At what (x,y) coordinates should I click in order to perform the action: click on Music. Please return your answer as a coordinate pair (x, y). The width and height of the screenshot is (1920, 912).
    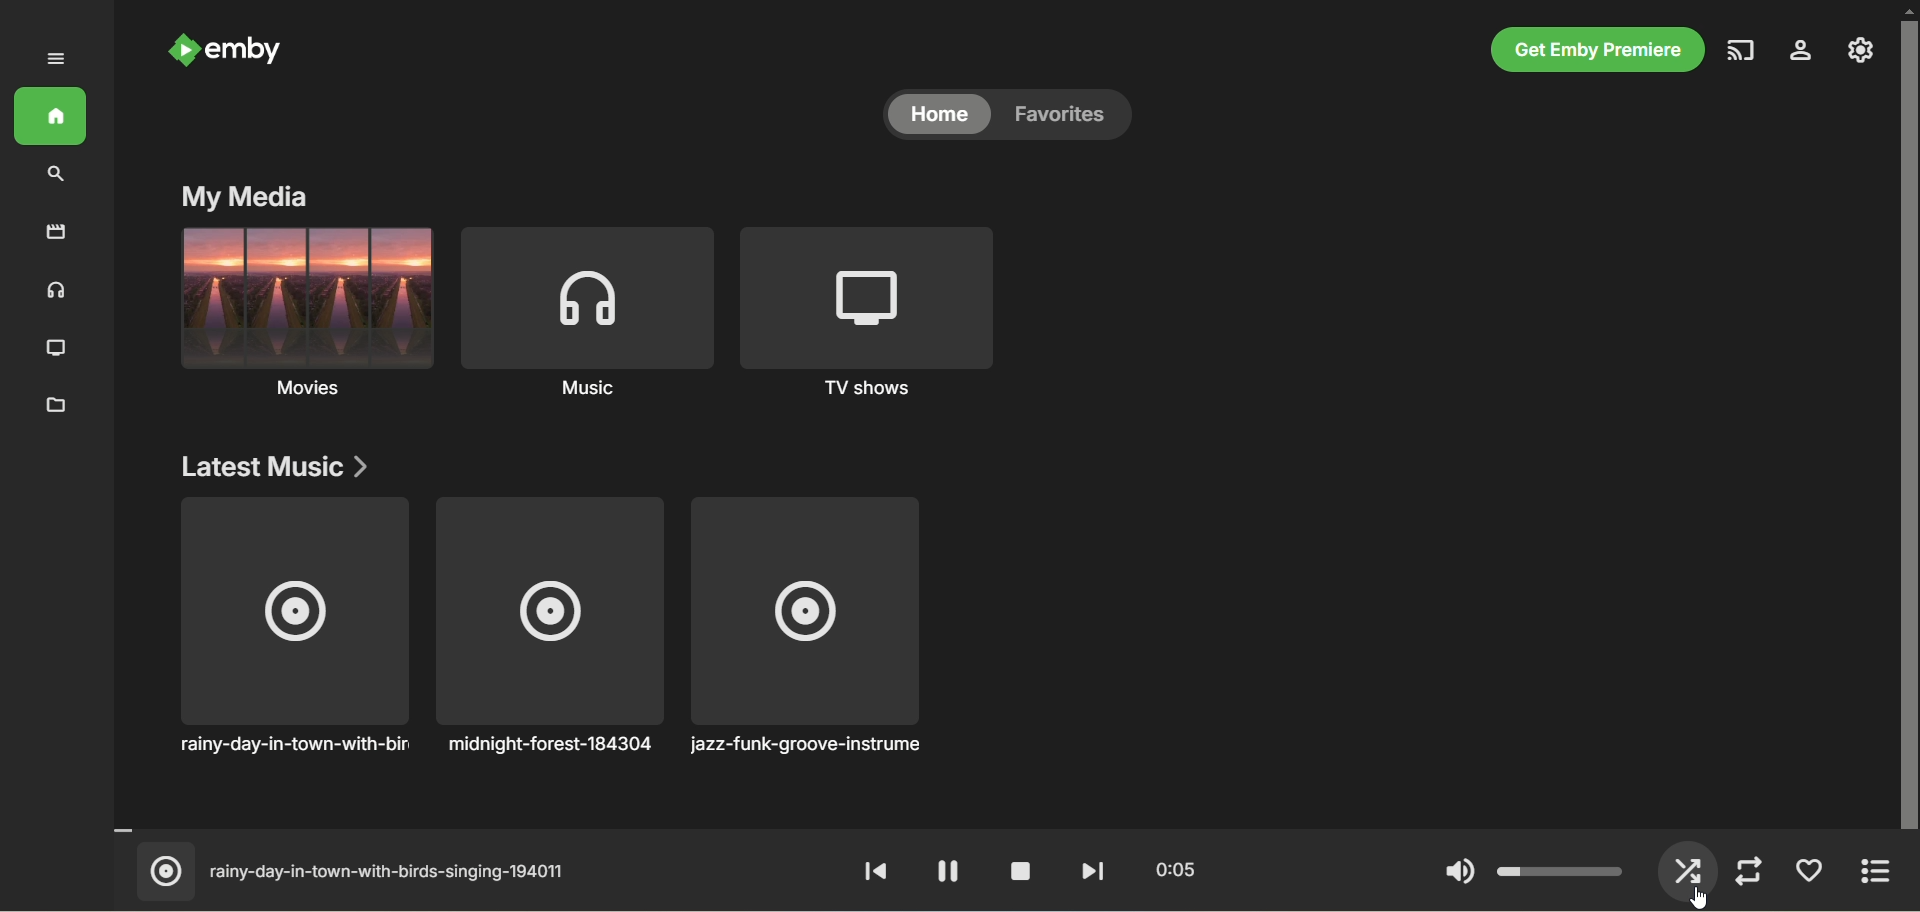
    Looking at the image, I should click on (587, 311).